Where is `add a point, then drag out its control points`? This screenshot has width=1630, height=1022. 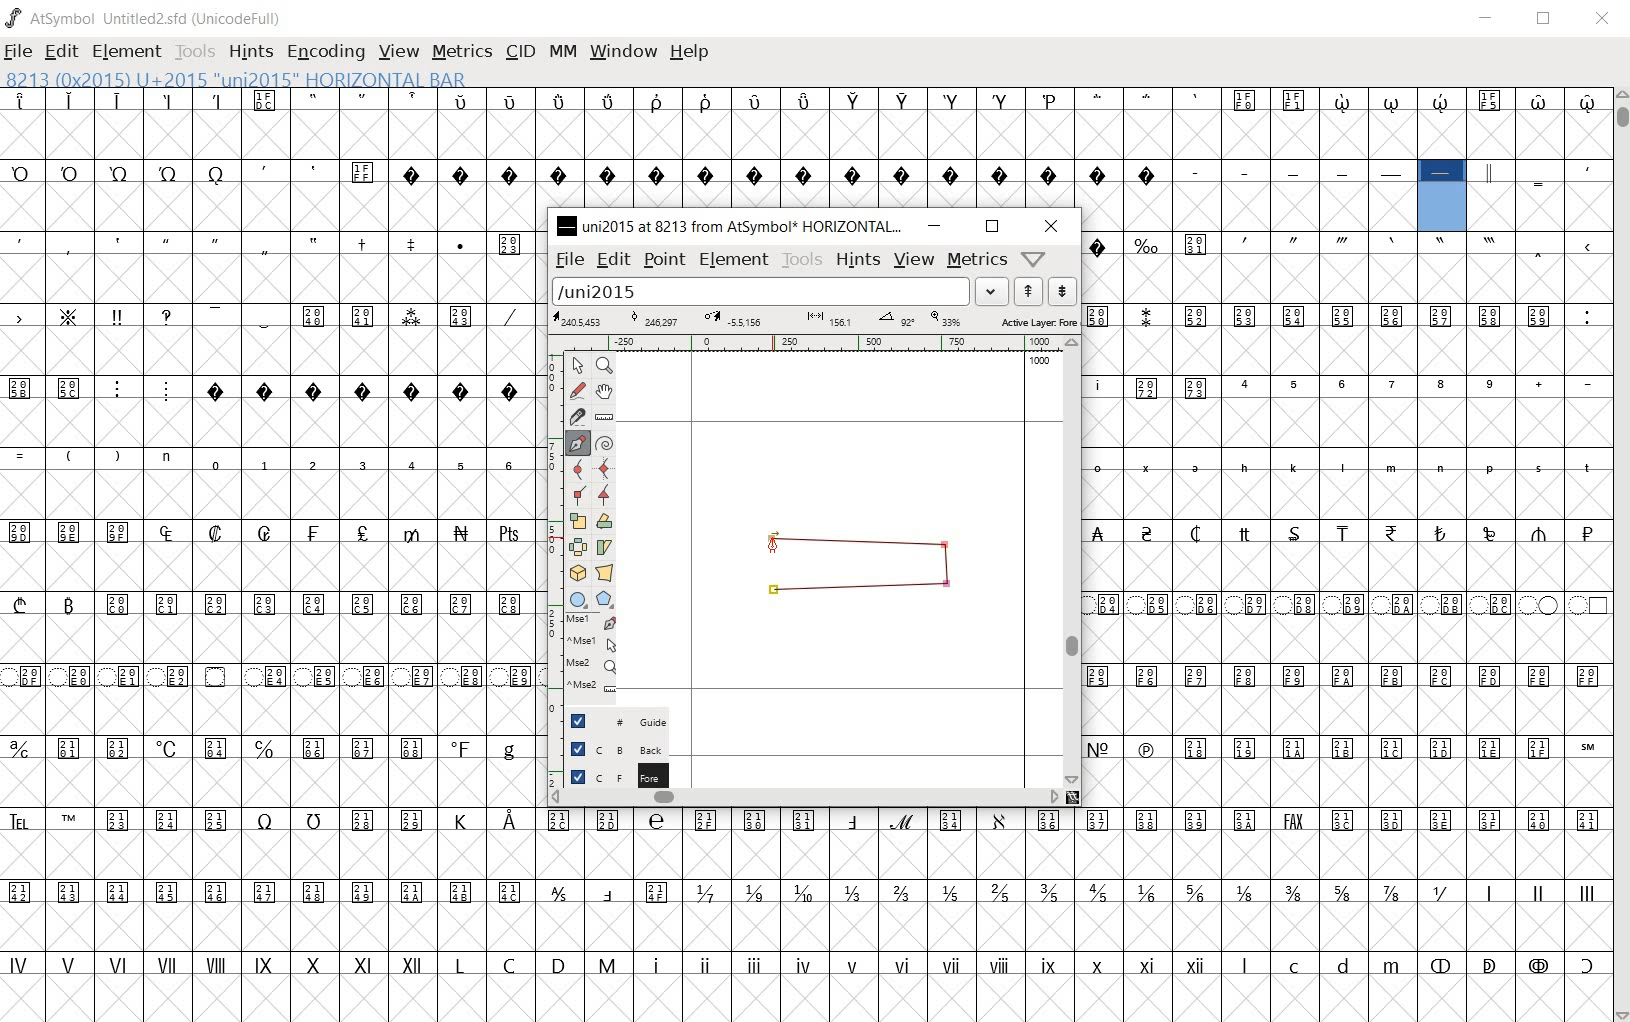
add a point, then drag out its control points is located at coordinates (574, 441).